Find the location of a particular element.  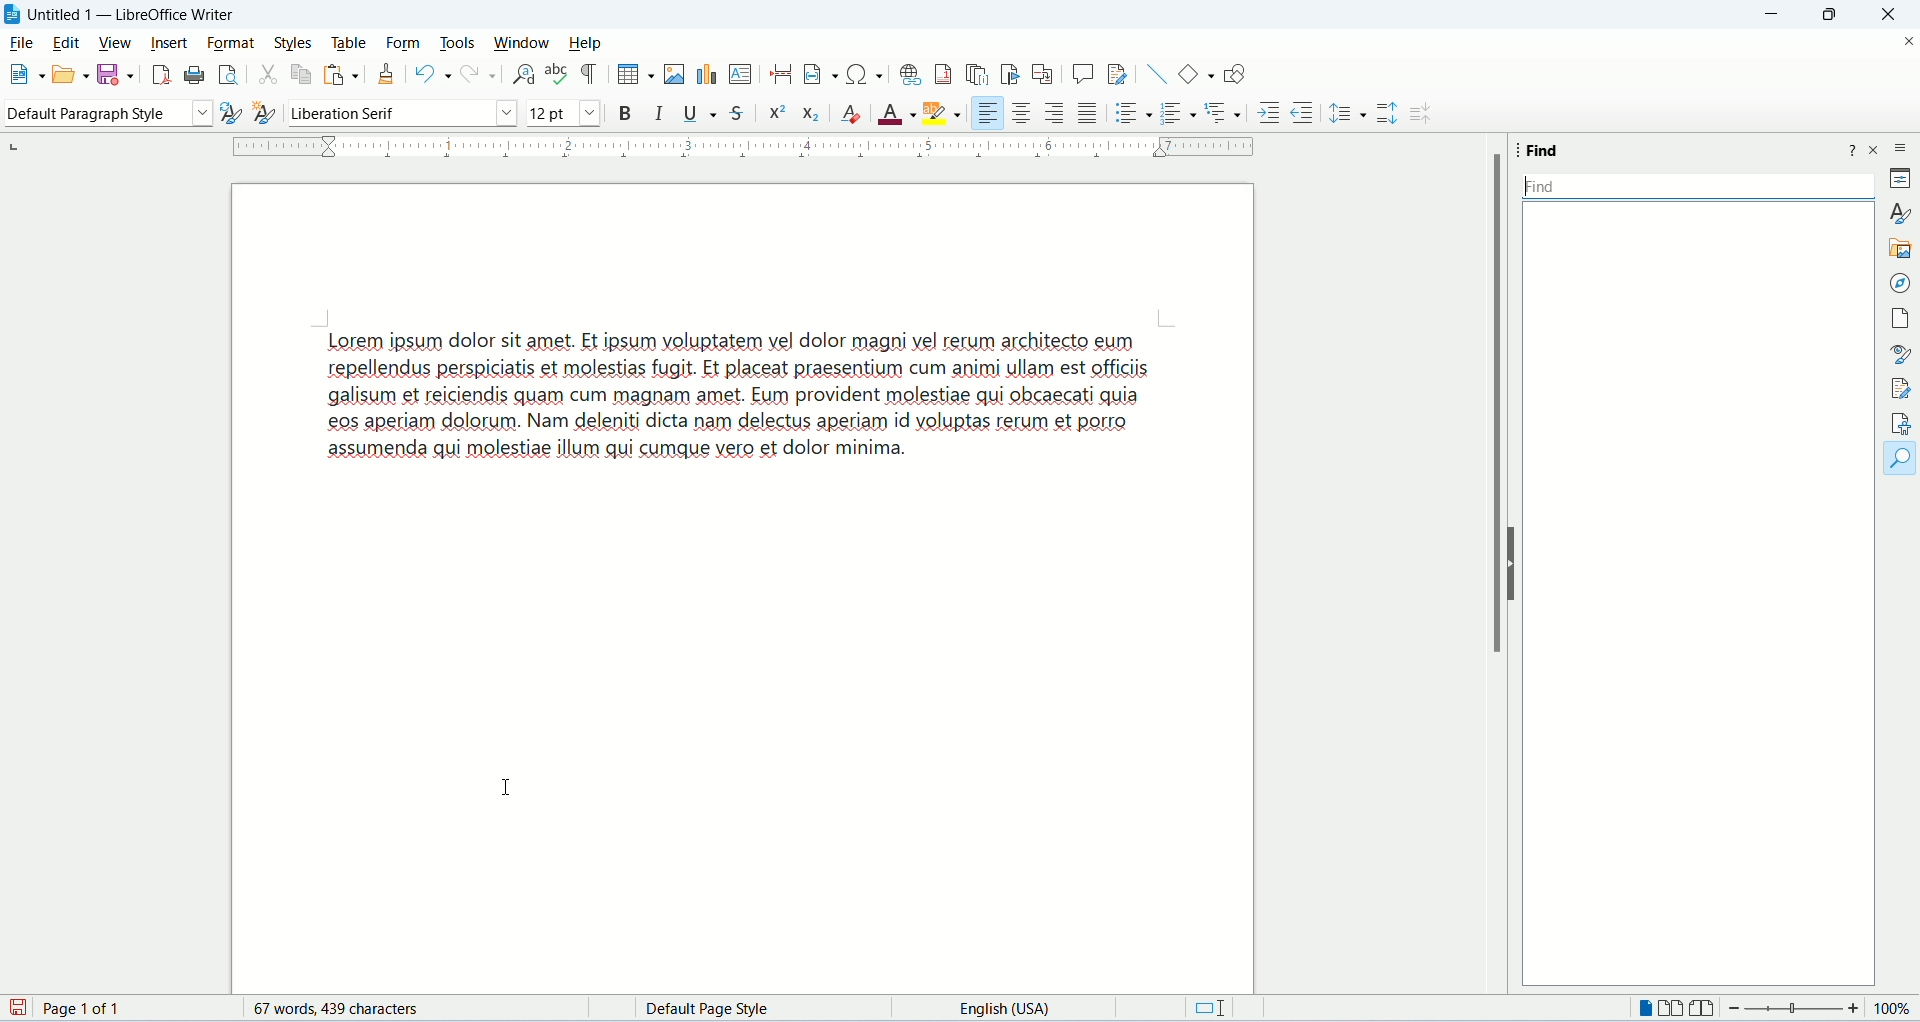

edit is located at coordinates (65, 43).